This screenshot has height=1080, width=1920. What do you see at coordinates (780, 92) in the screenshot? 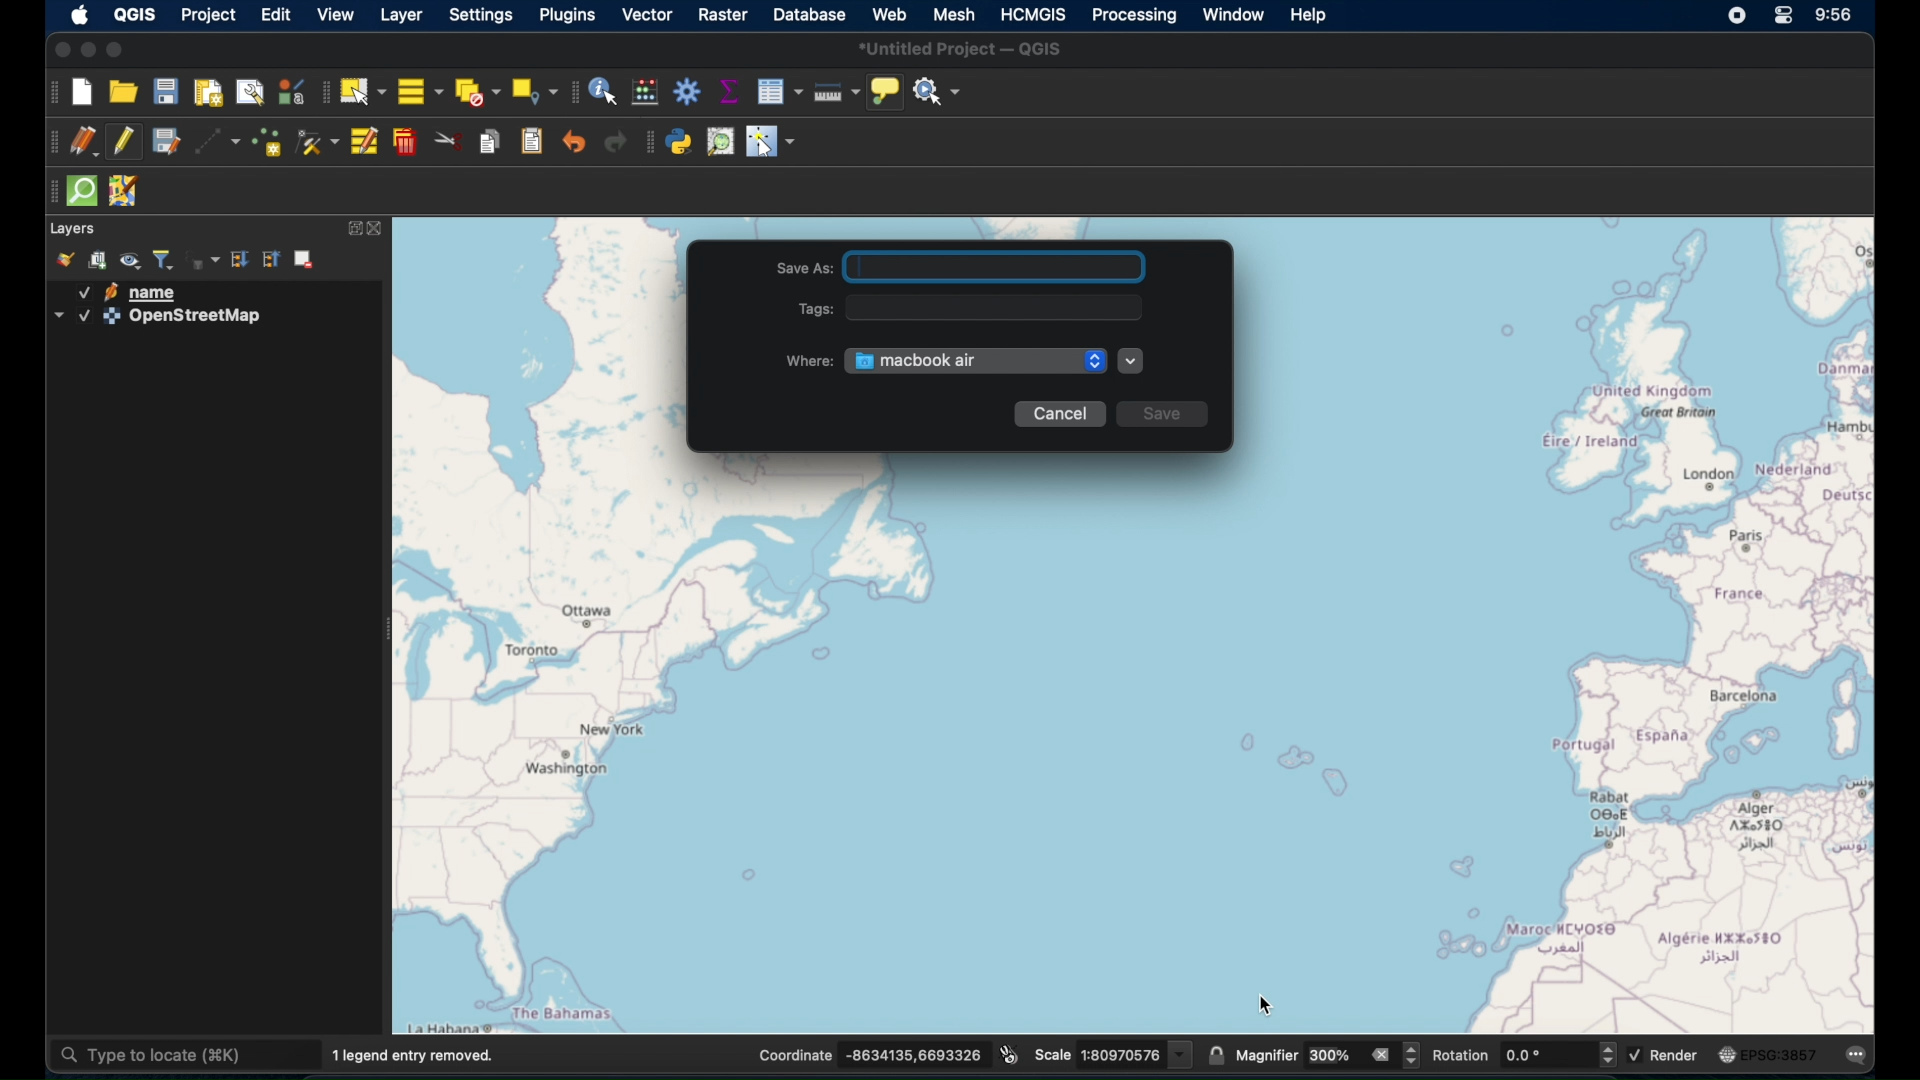
I see `open attribute table` at bounding box center [780, 92].